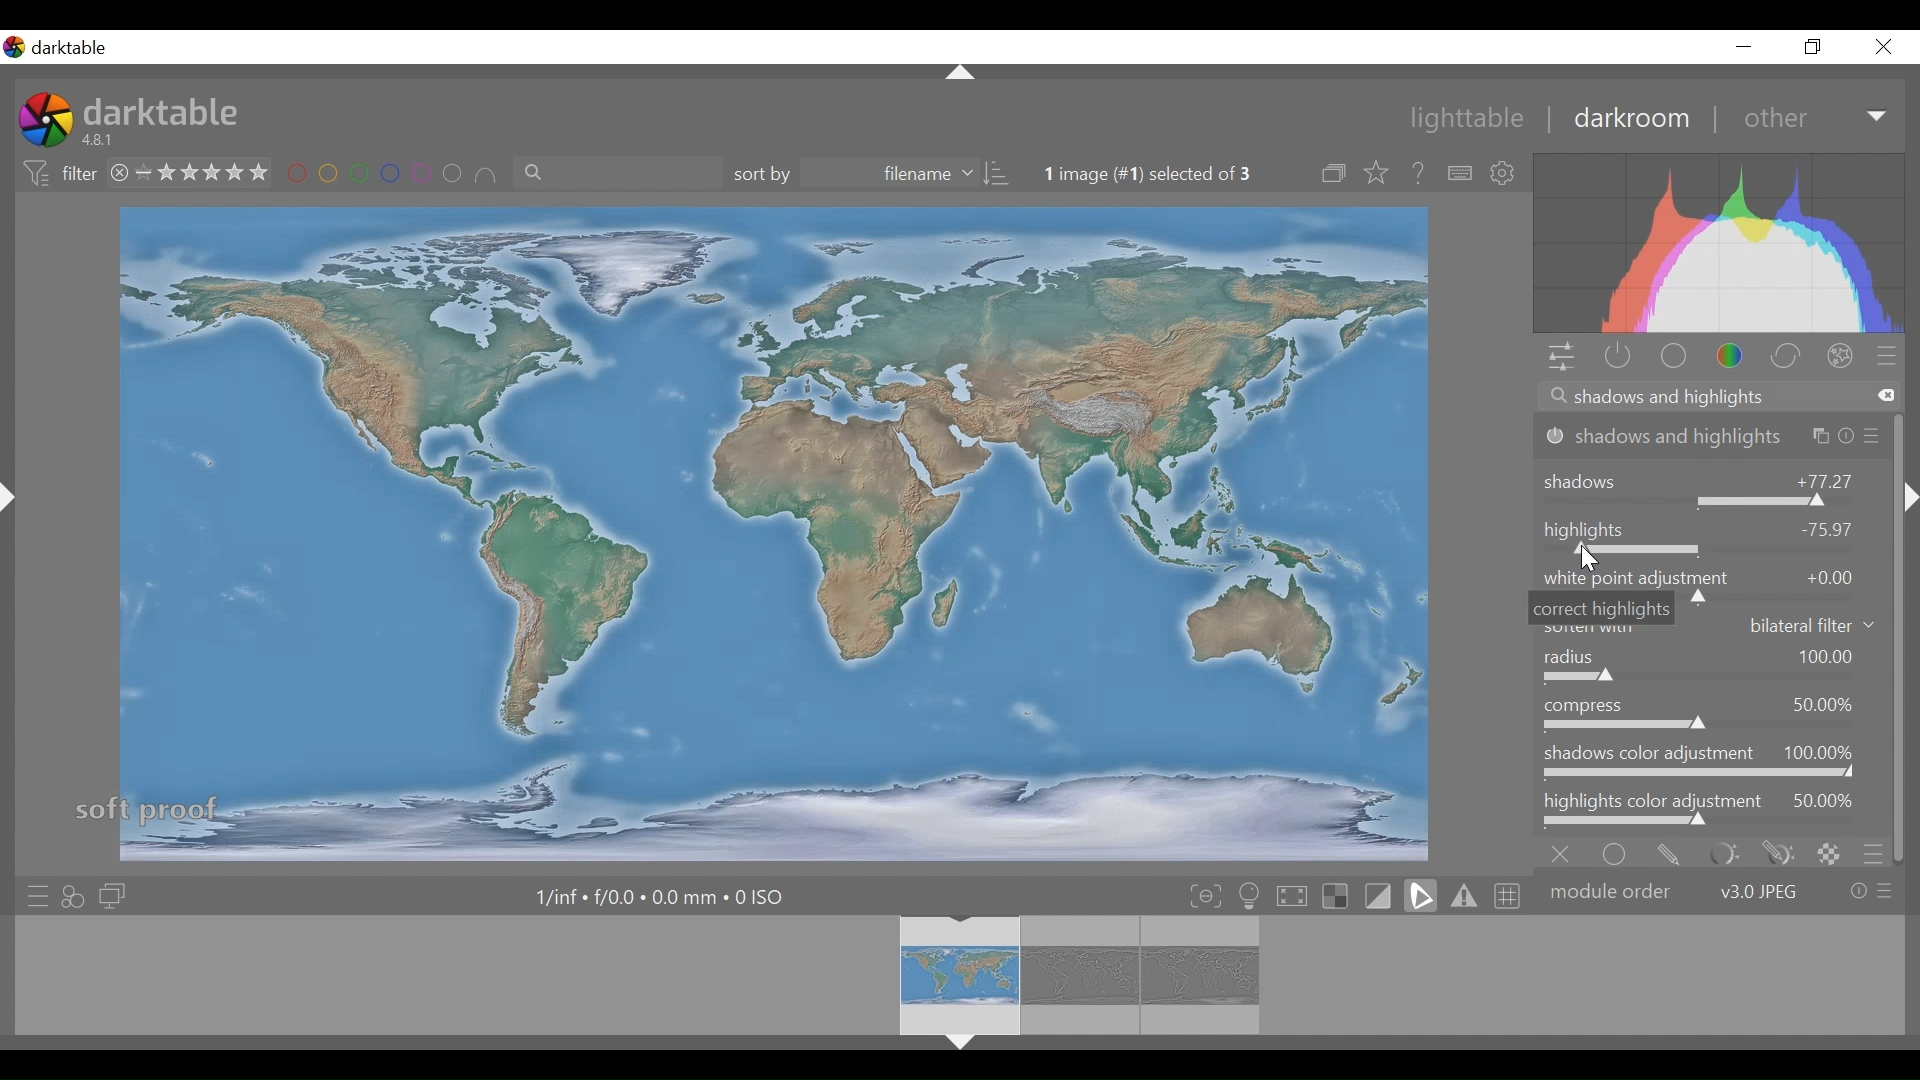 This screenshot has width=1920, height=1080. Describe the element at coordinates (190, 171) in the screenshot. I see `range rating` at that location.